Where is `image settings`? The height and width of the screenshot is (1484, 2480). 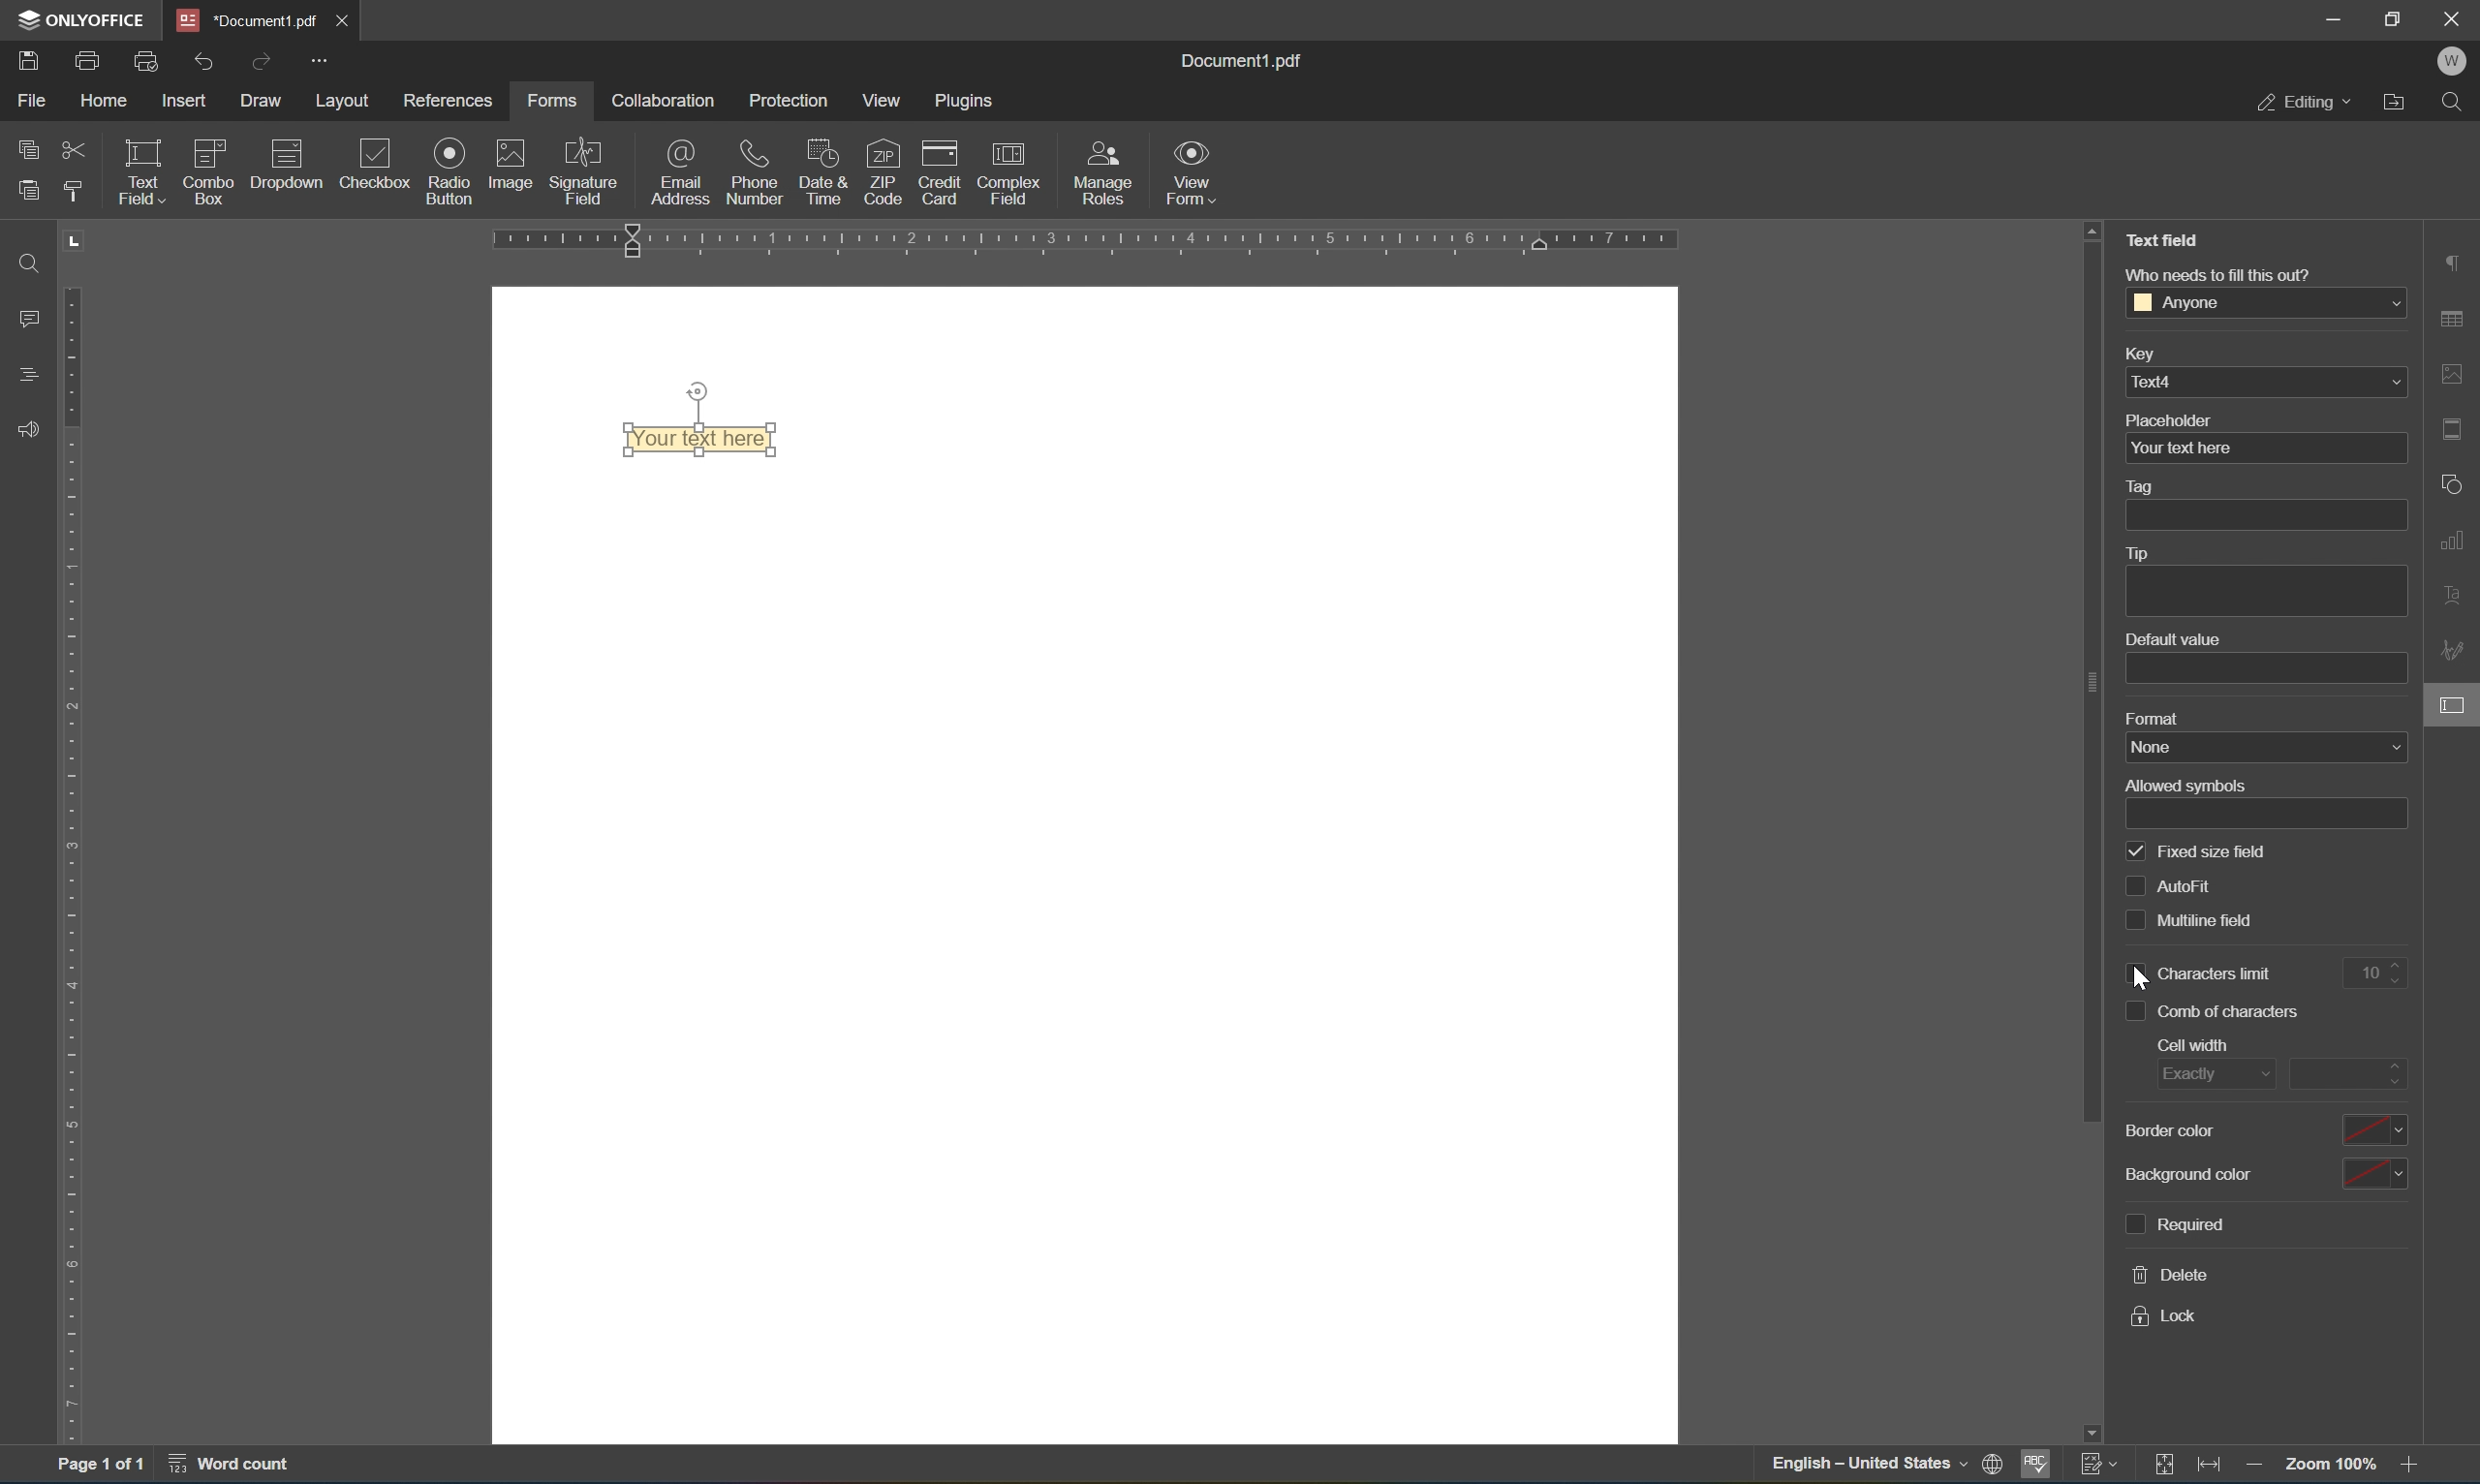
image settings is located at coordinates (2456, 371).